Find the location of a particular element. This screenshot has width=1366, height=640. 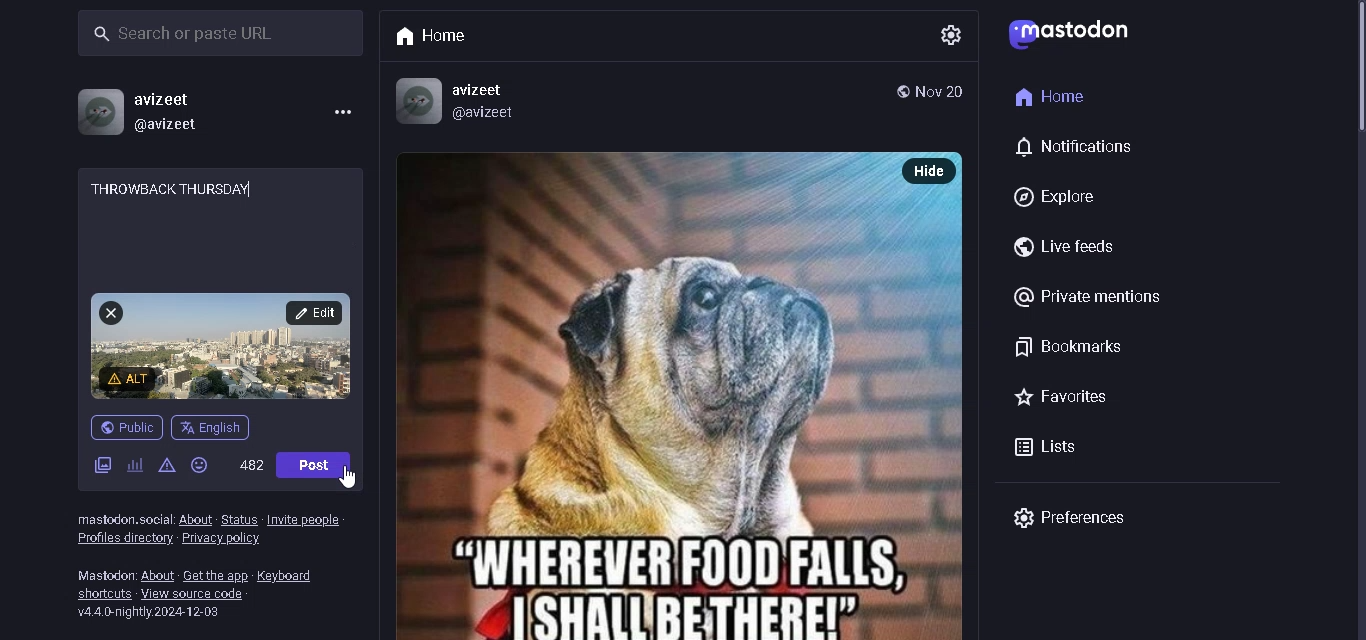

home is located at coordinates (1047, 94).